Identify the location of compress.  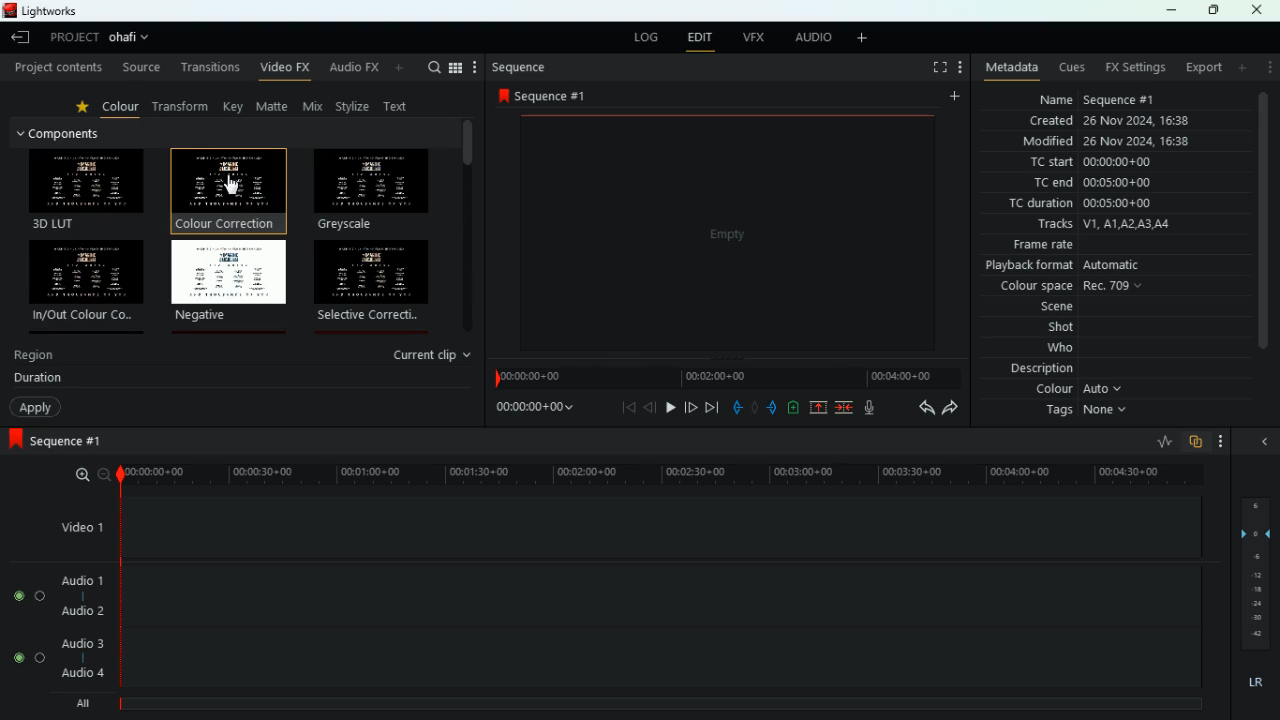
(846, 409).